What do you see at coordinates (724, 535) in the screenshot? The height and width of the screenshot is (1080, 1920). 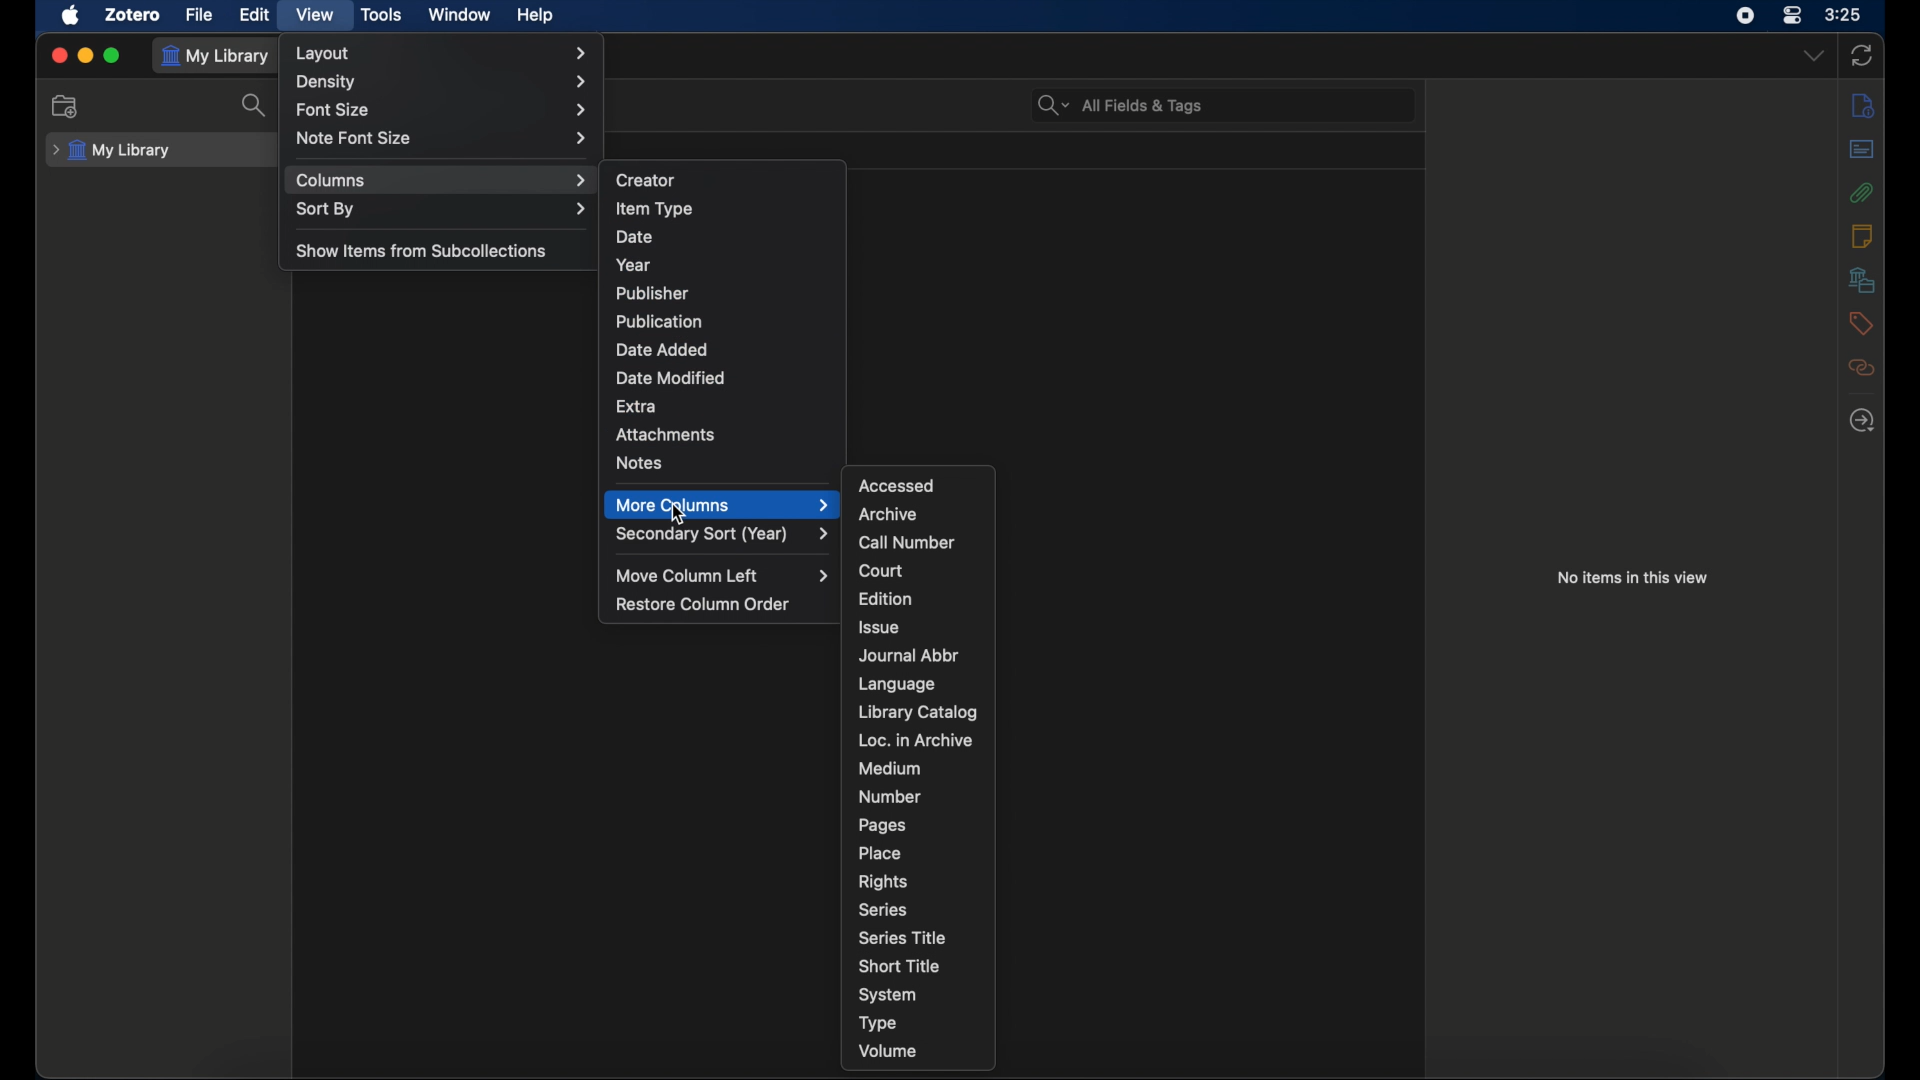 I see `secondary sort` at bounding box center [724, 535].